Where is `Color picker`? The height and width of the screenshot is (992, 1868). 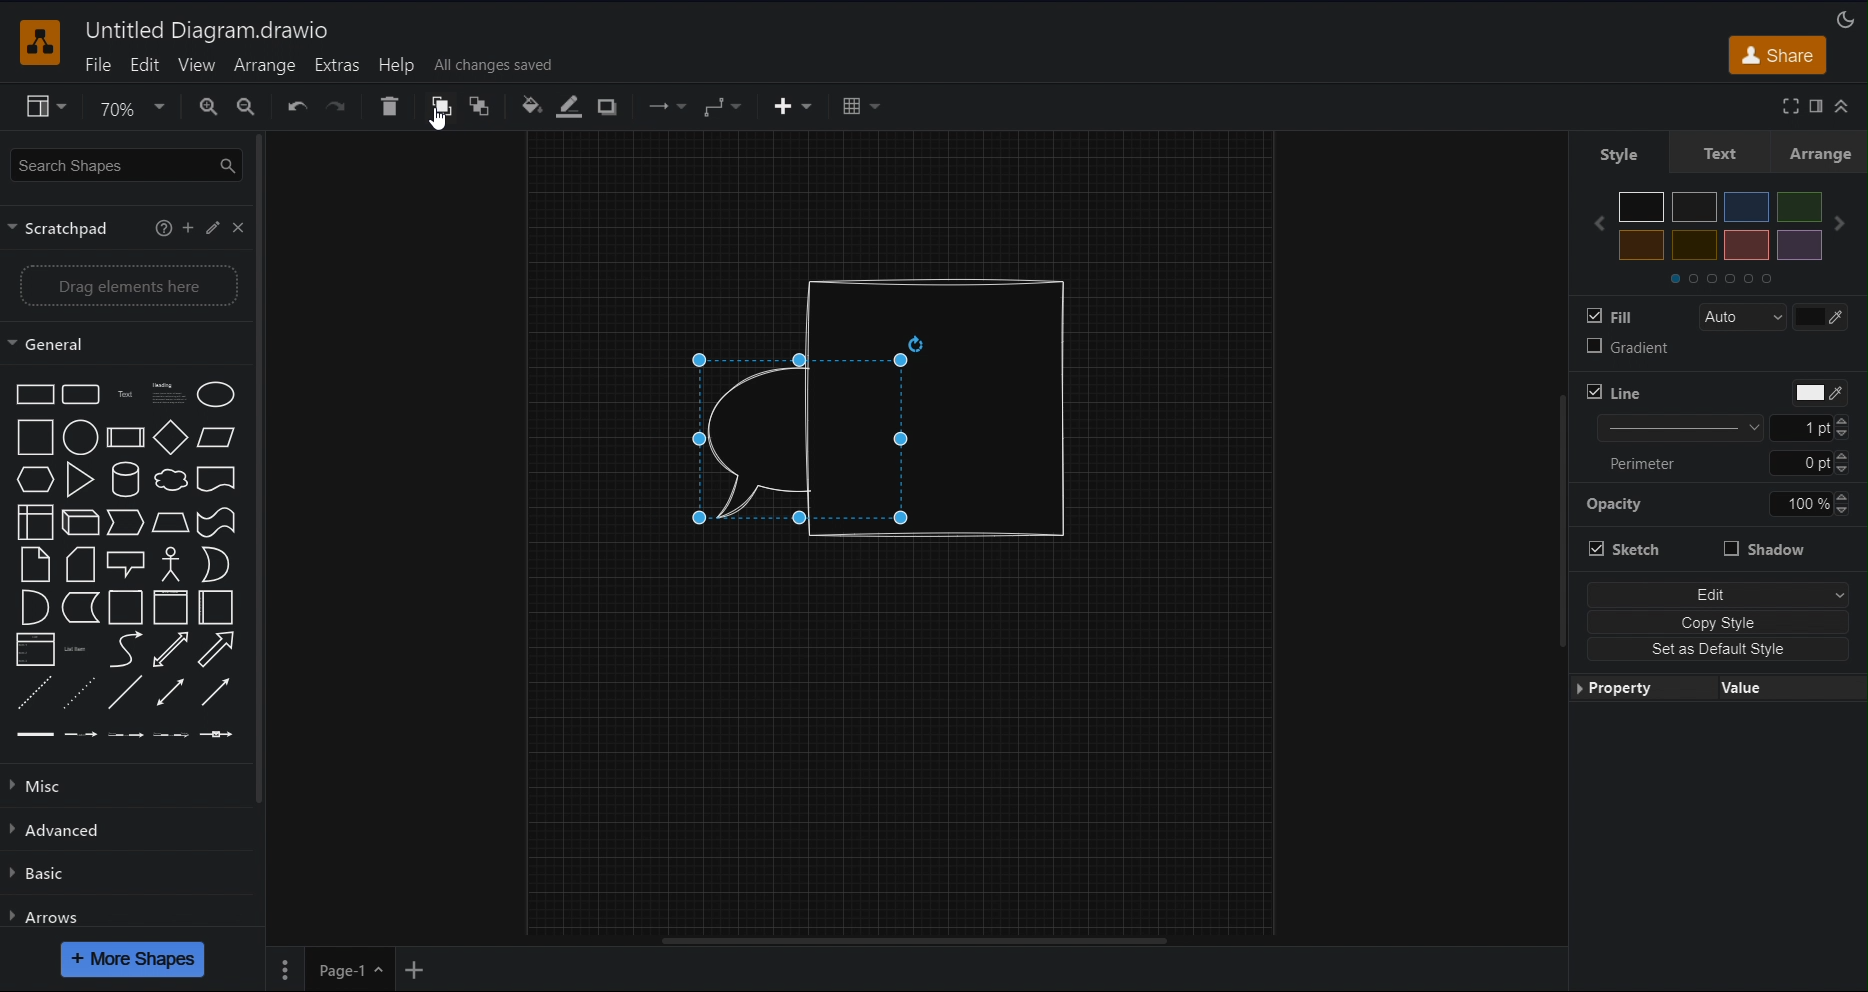
Color picker is located at coordinates (1820, 393).